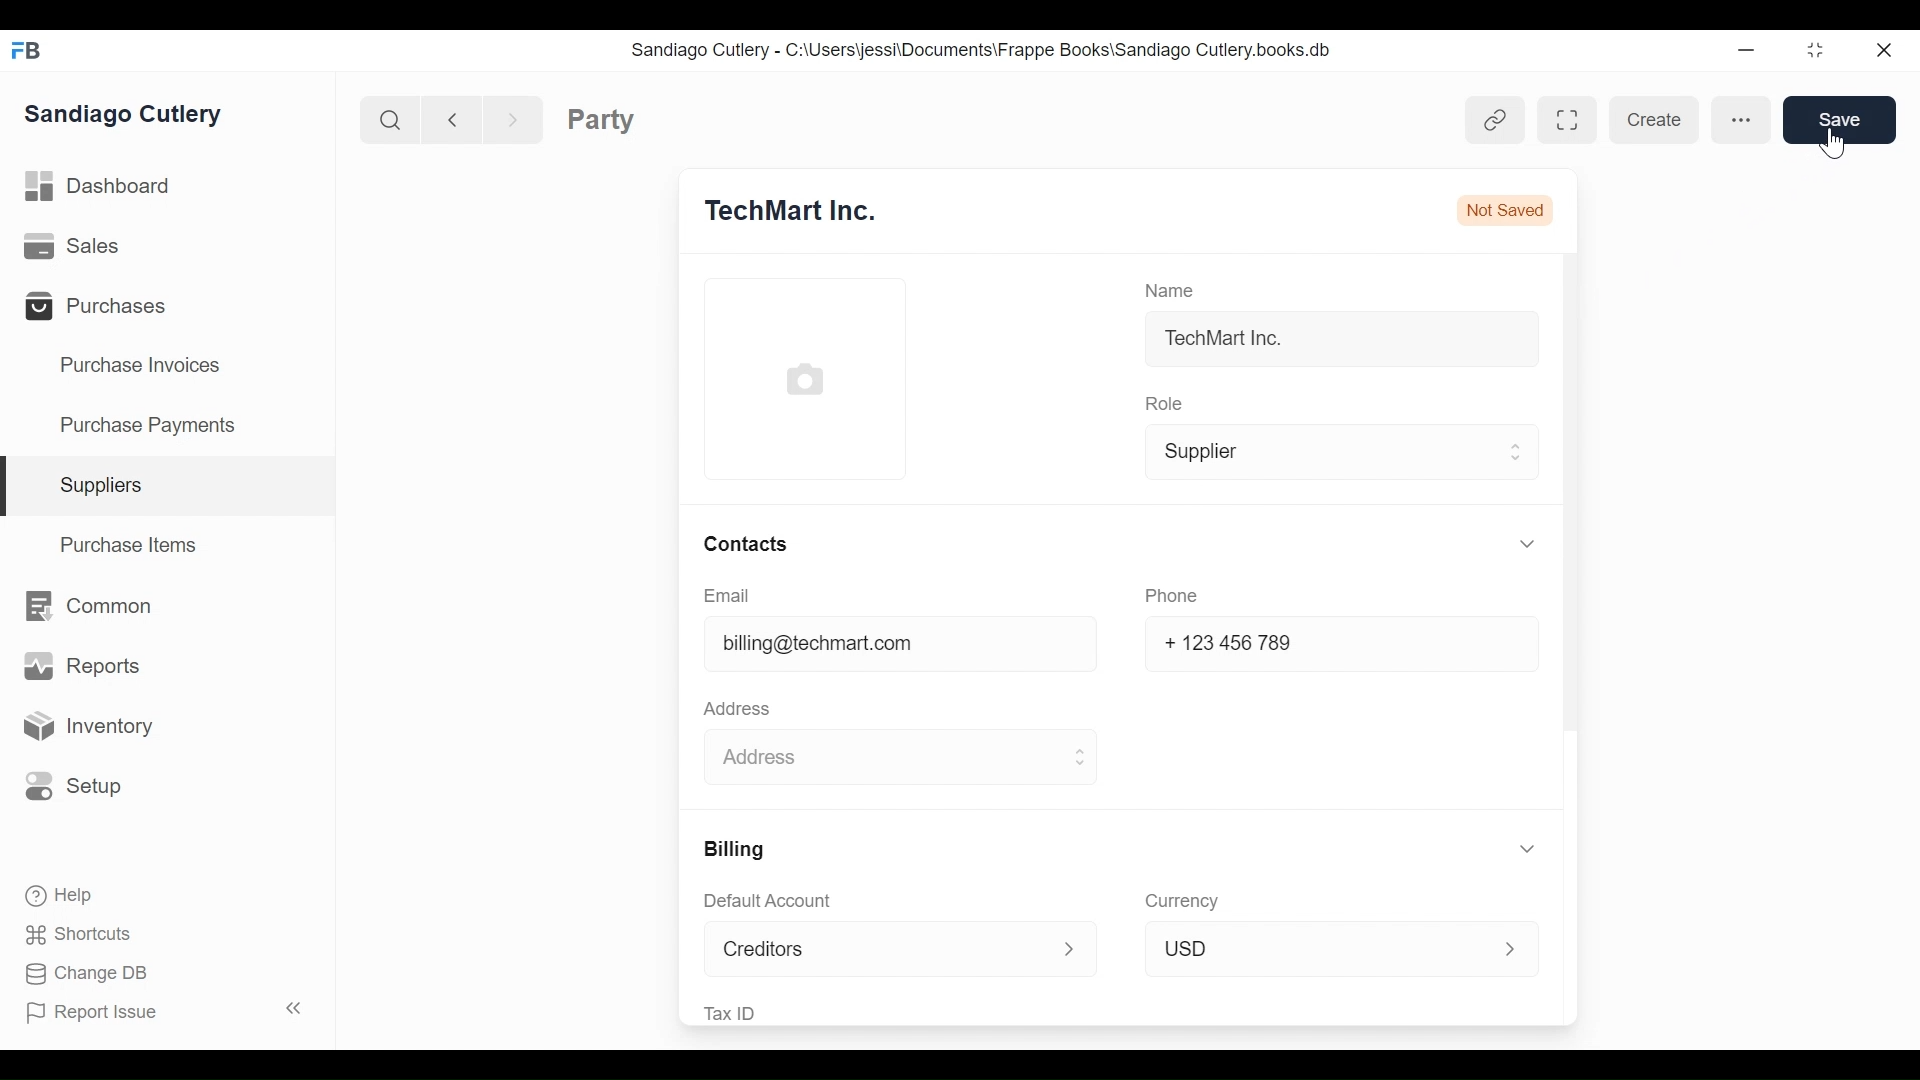  What do you see at coordinates (746, 541) in the screenshot?
I see `Contacts` at bounding box center [746, 541].